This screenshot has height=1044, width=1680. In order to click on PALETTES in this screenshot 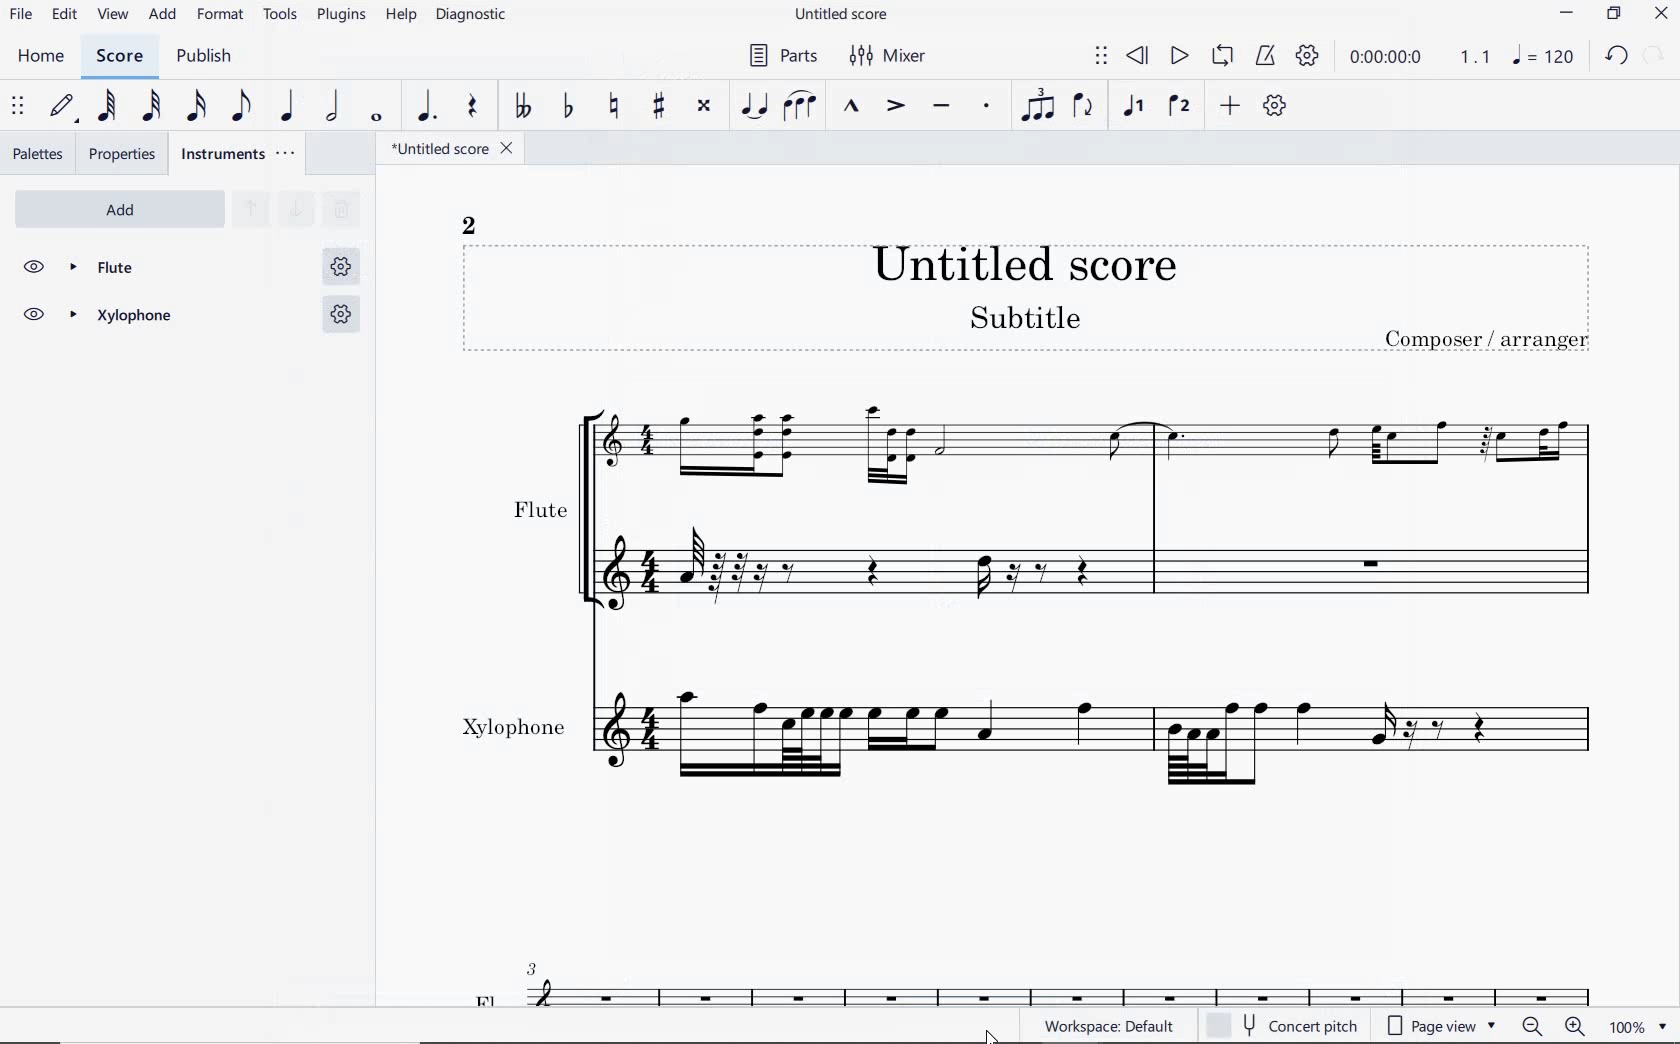, I will do `click(36, 154)`.